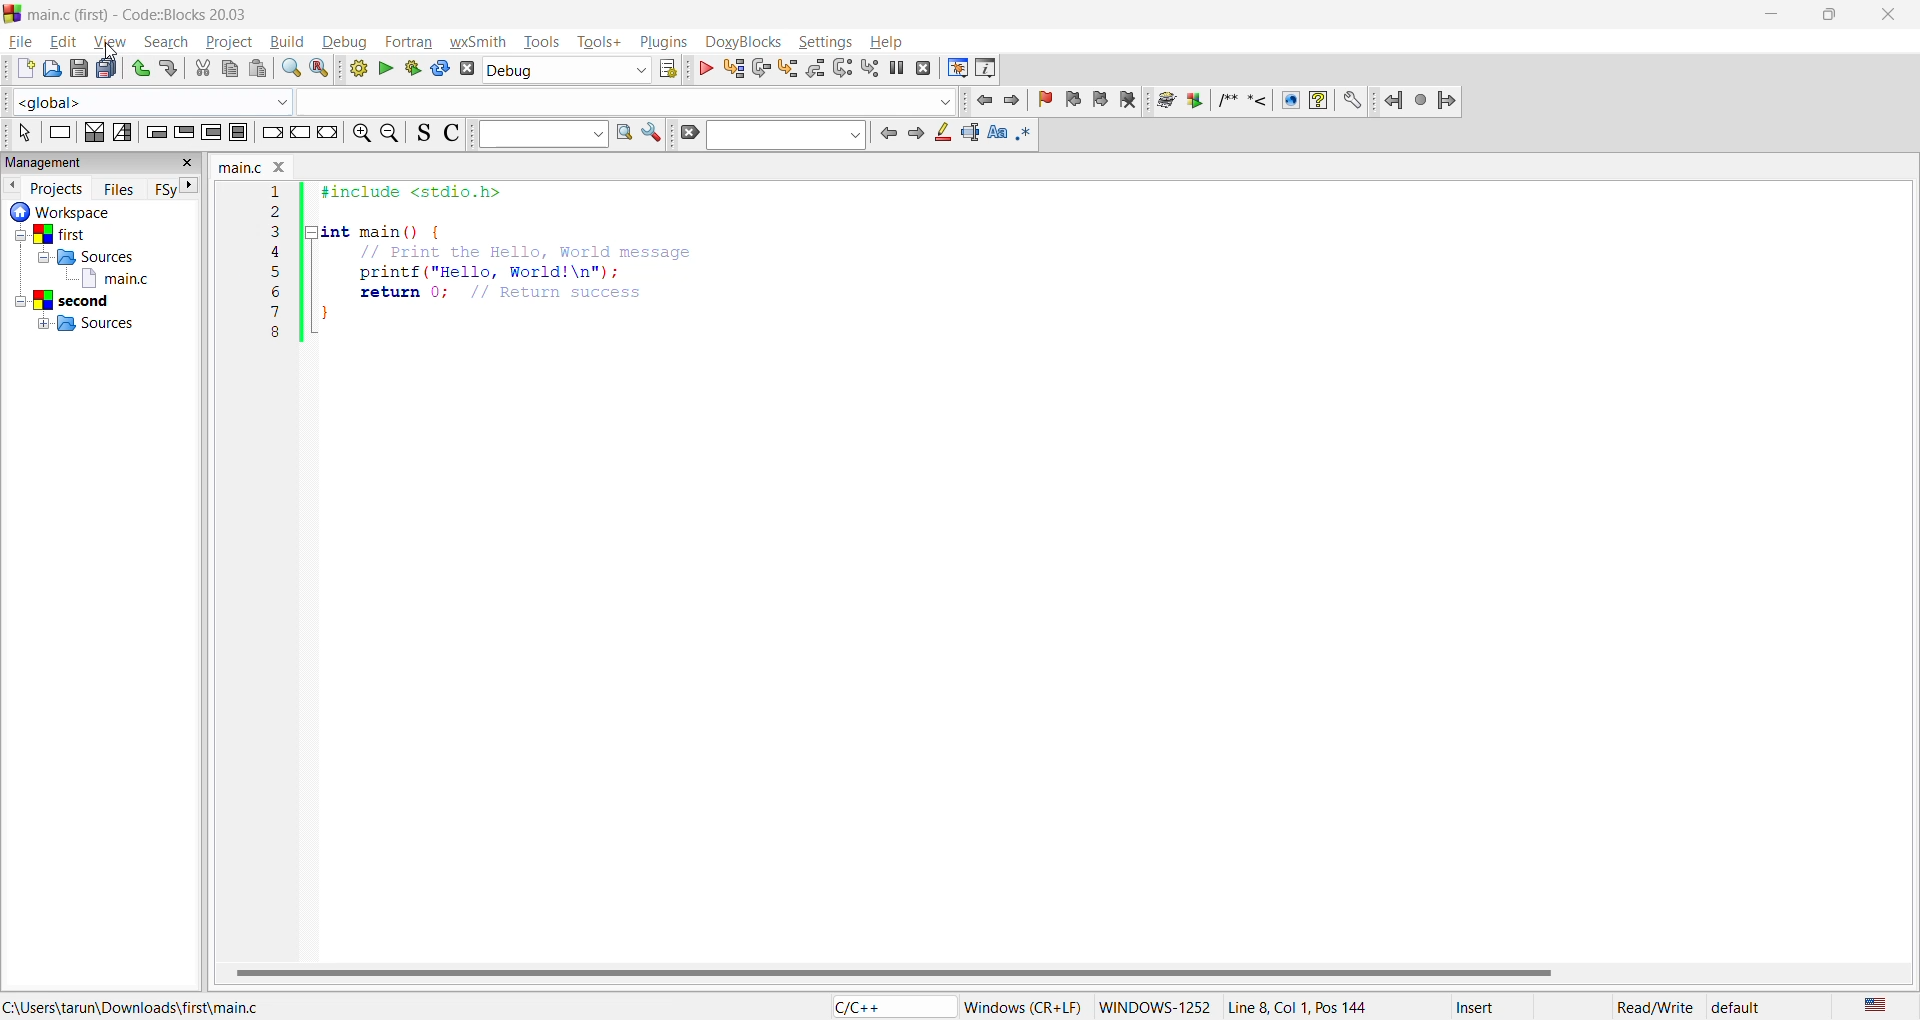  What do you see at coordinates (958, 70) in the screenshot?
I see `debugging windows` at bounding box center [958, 70].